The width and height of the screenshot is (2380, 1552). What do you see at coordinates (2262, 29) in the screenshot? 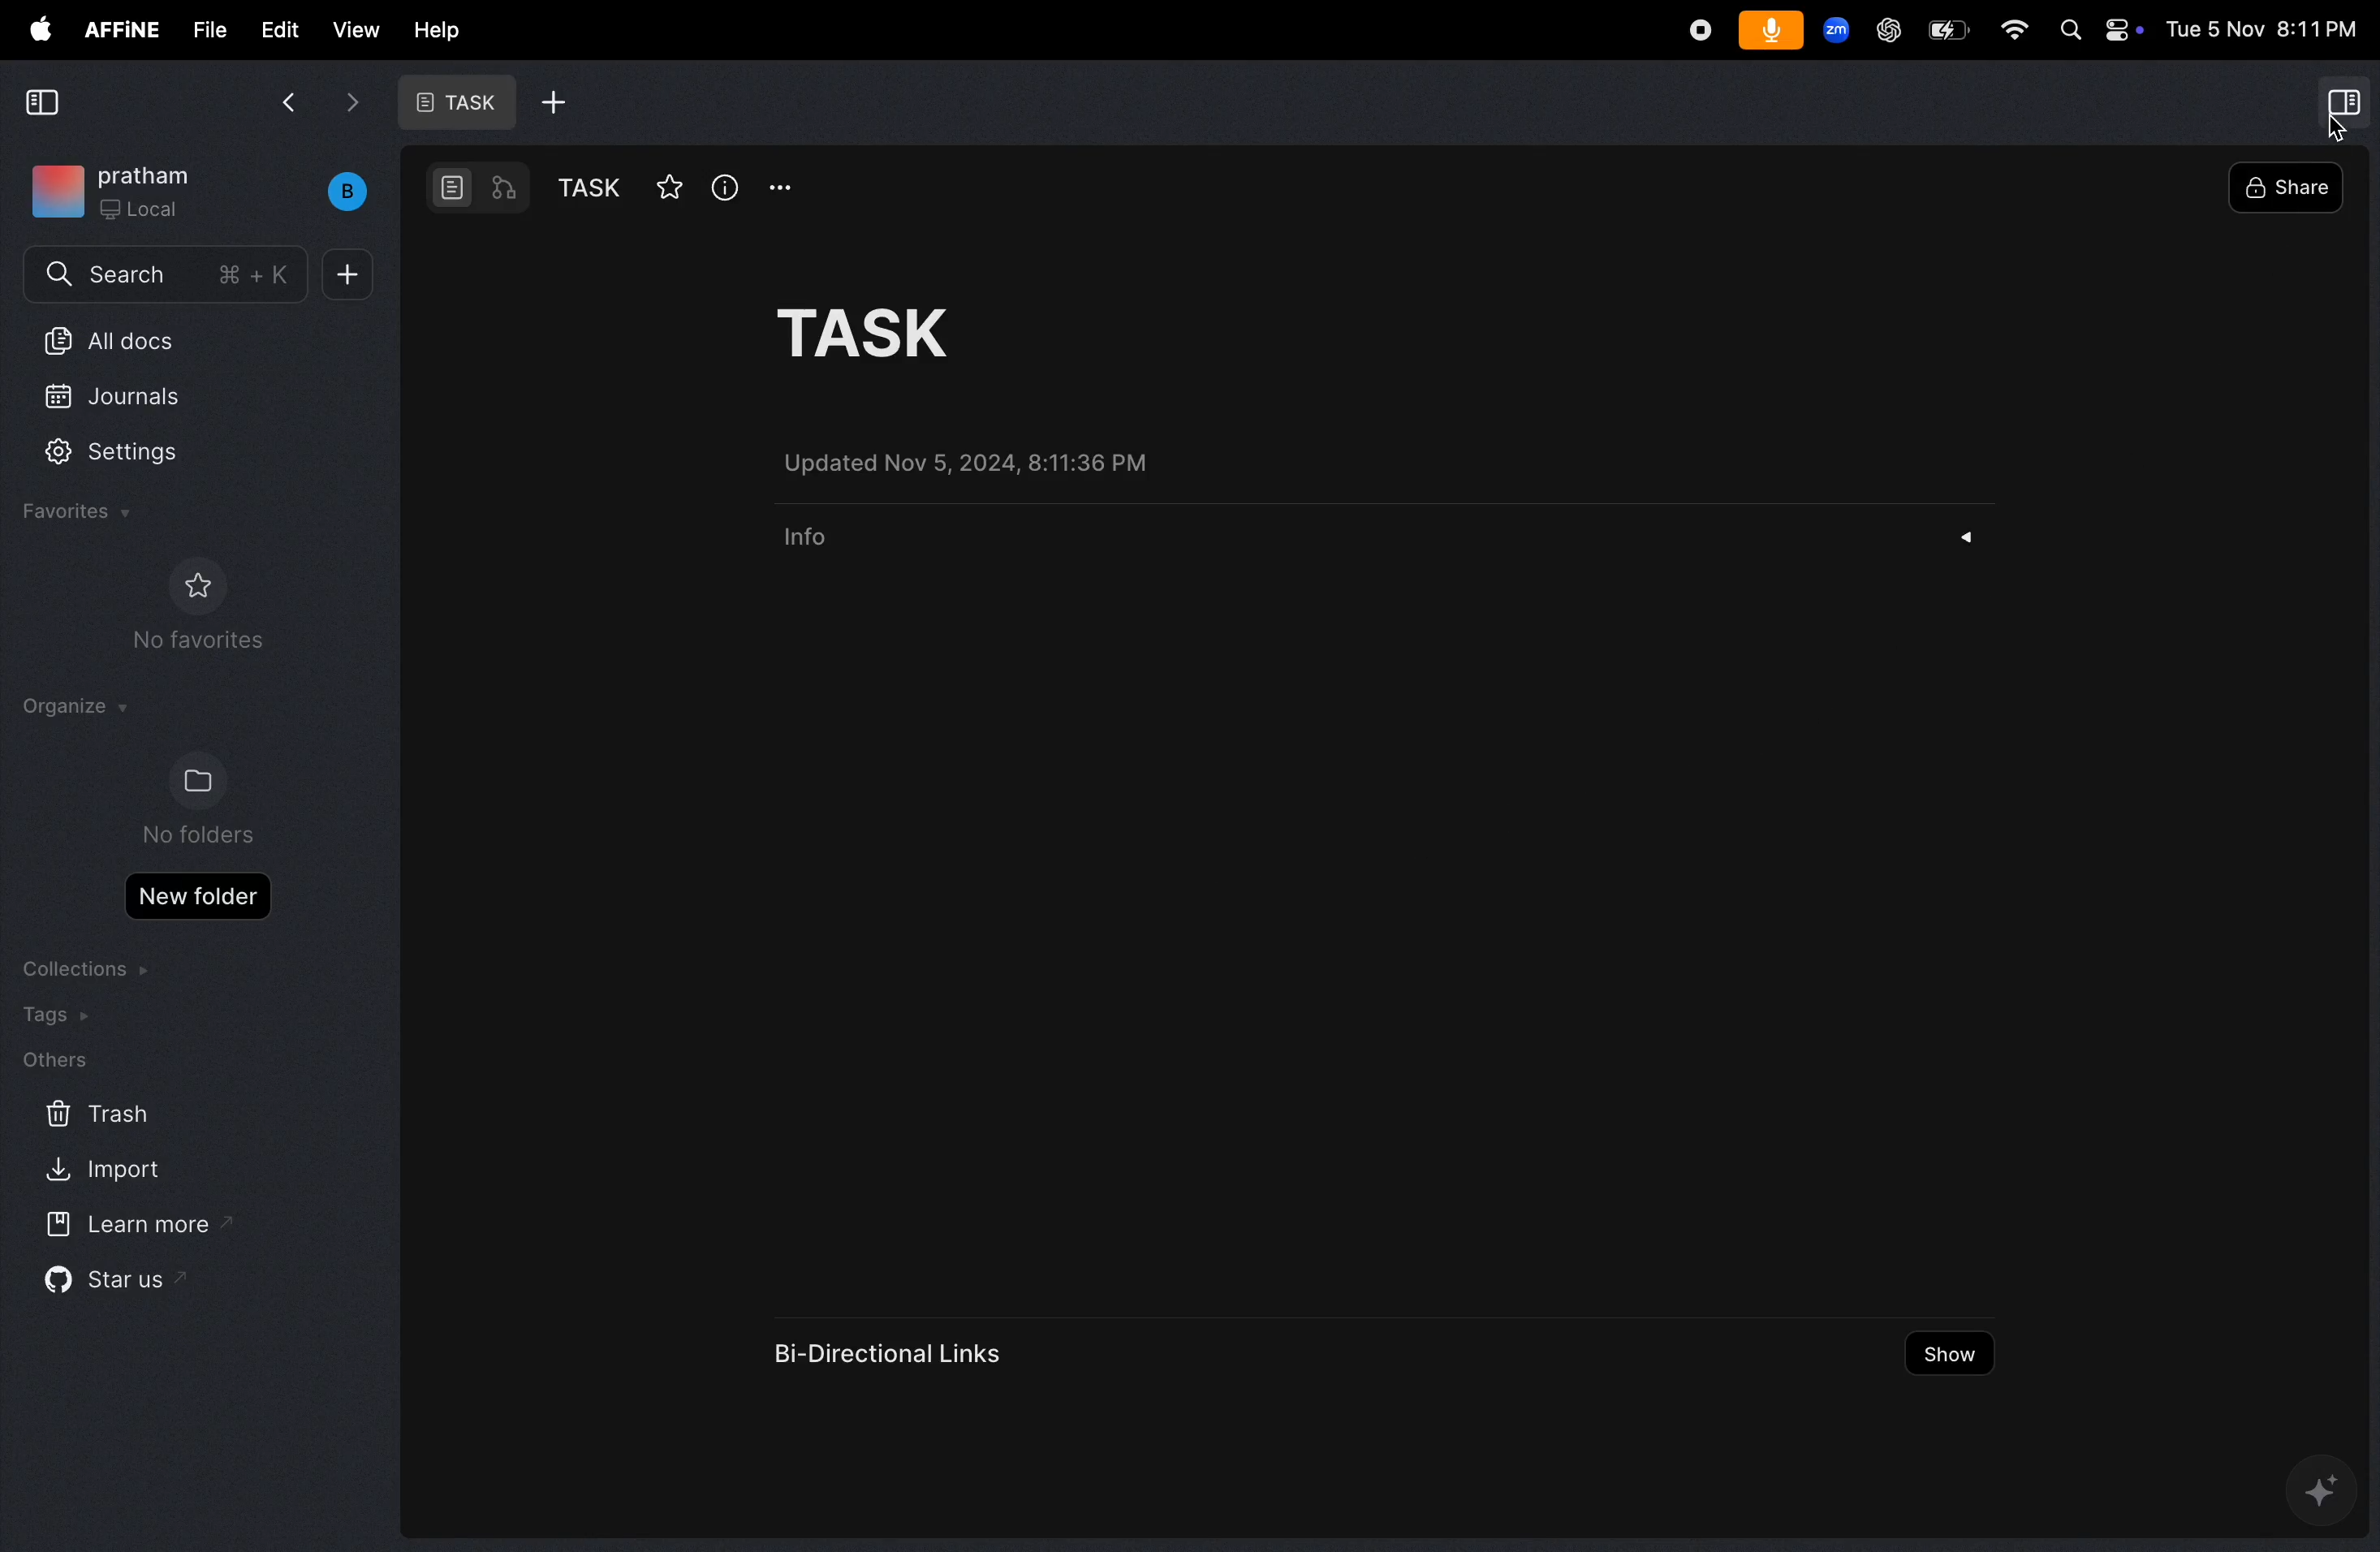
I see `date and time` at bounding box center [2262, 29].